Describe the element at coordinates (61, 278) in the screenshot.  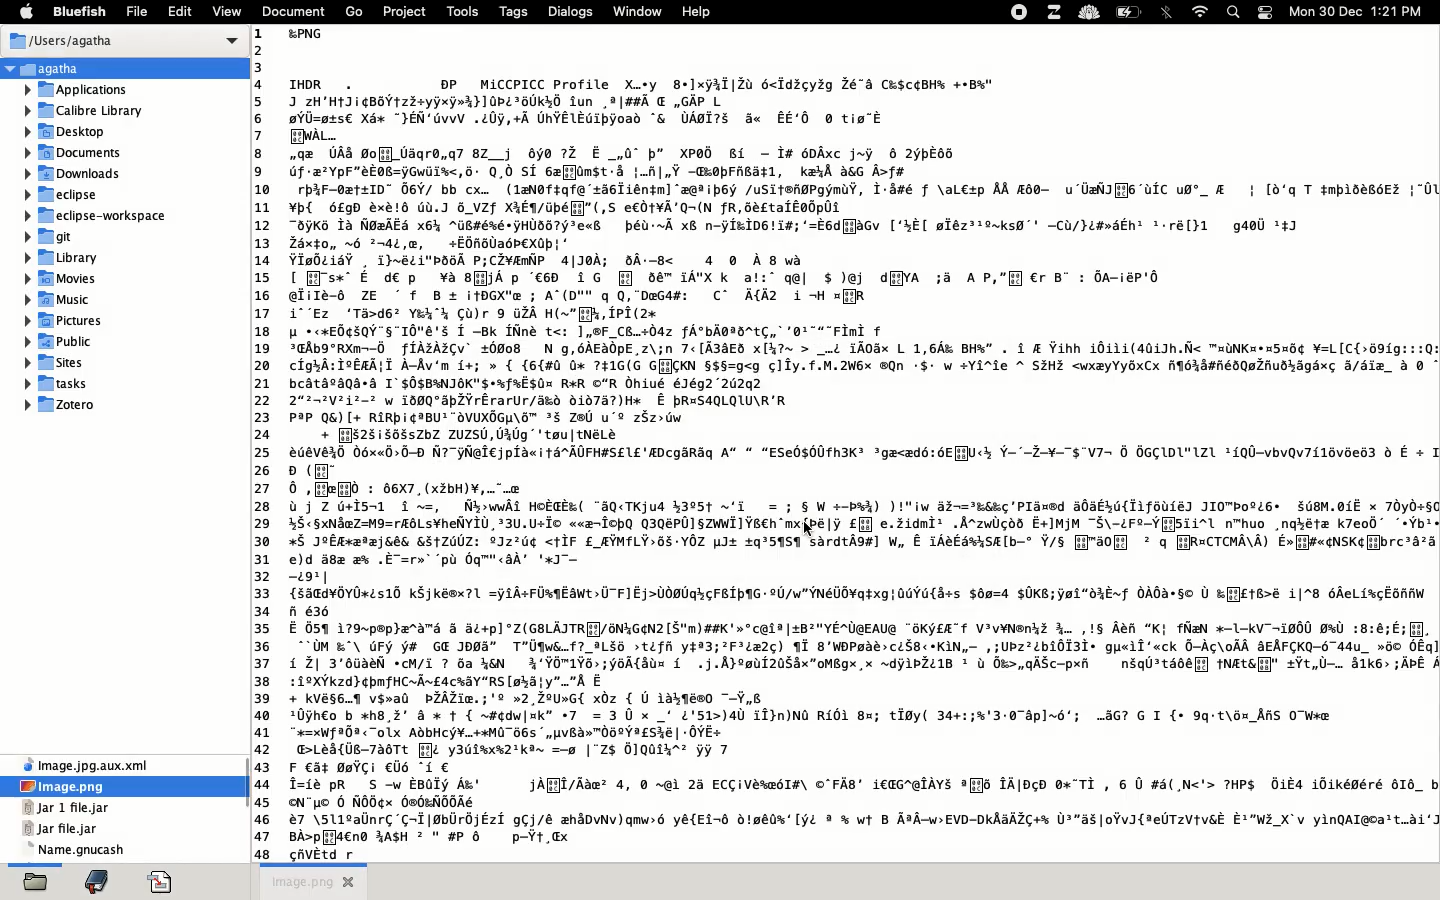
I see `movies` at that location.